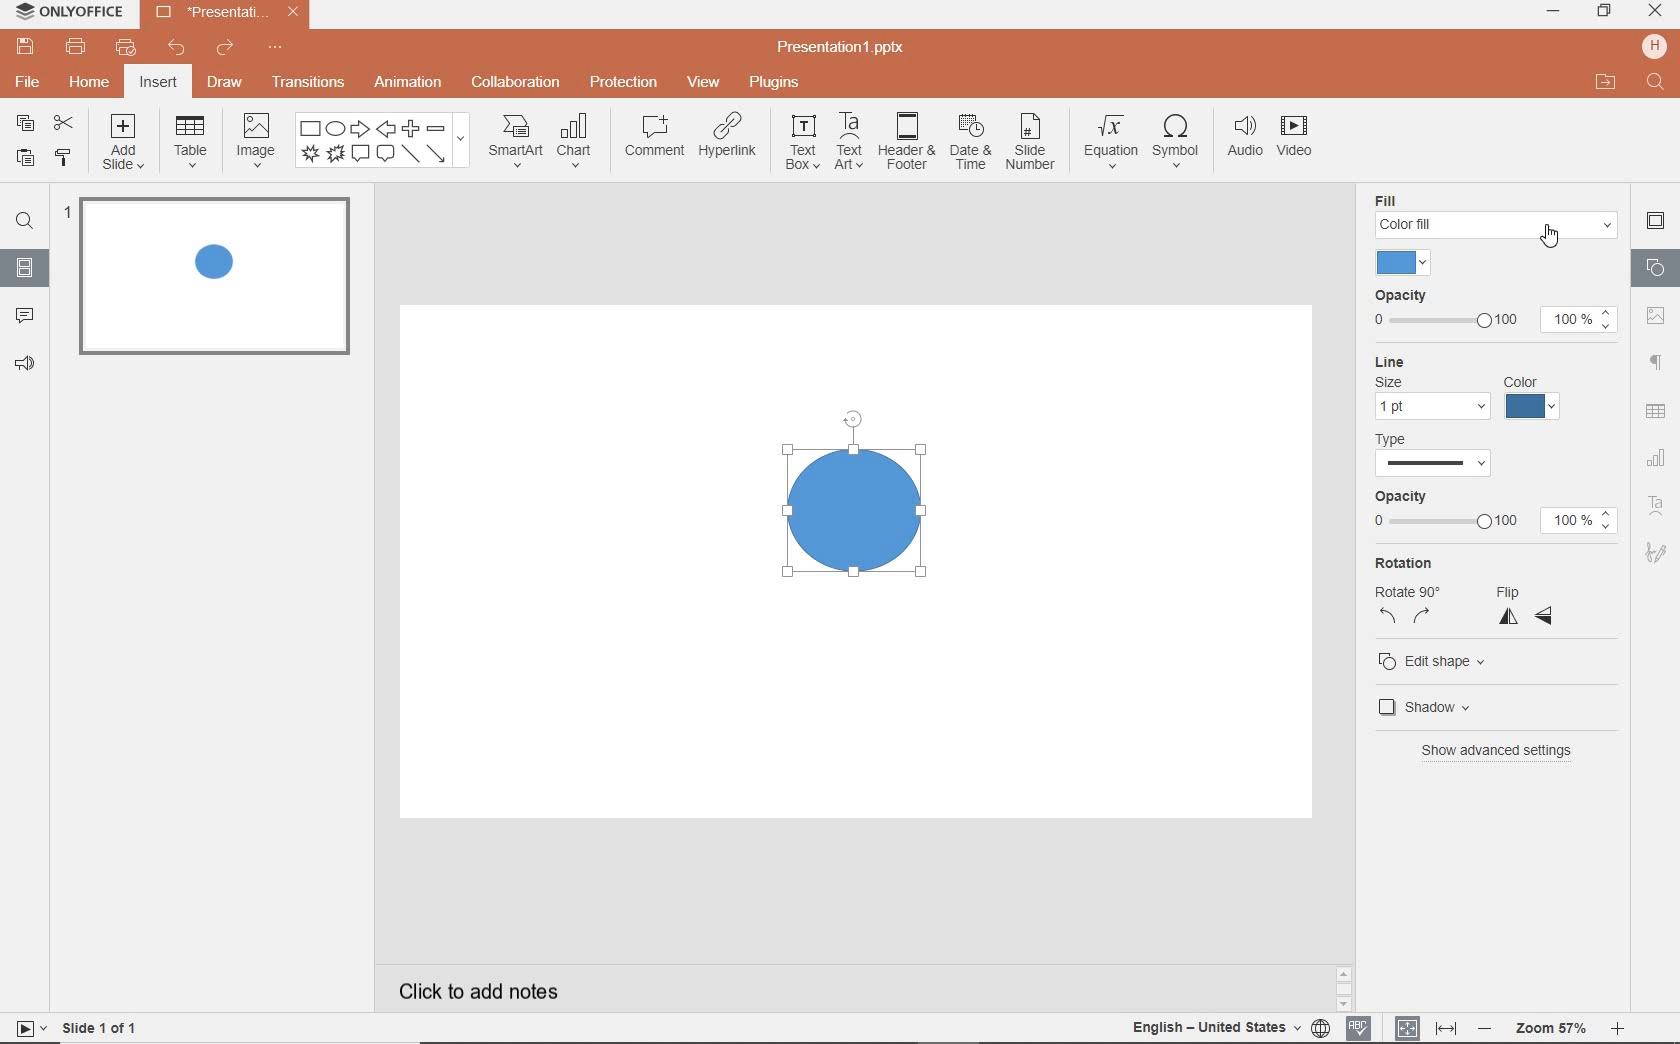  Describe the element at coordinates (515, 142) in the screenshot. I see `smart art` at that location.